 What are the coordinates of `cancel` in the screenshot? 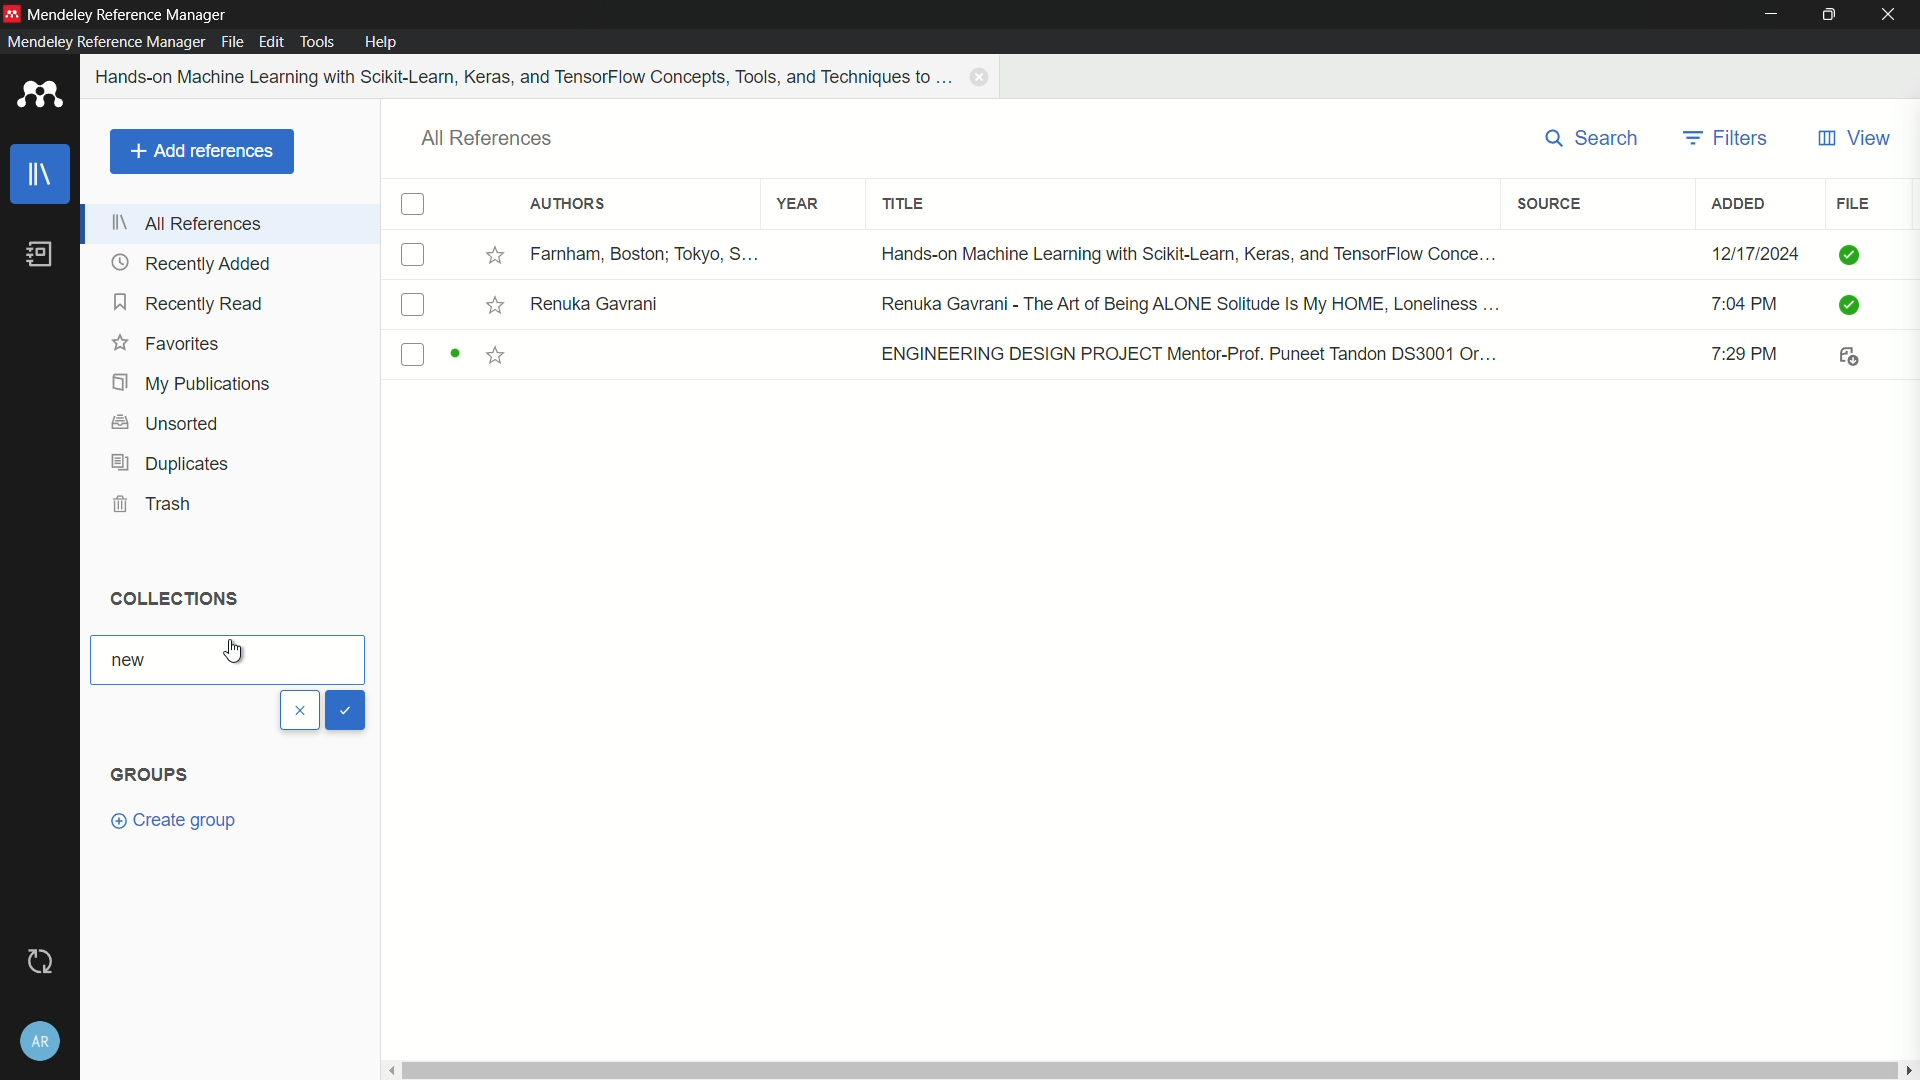 It's located at (299, 710).